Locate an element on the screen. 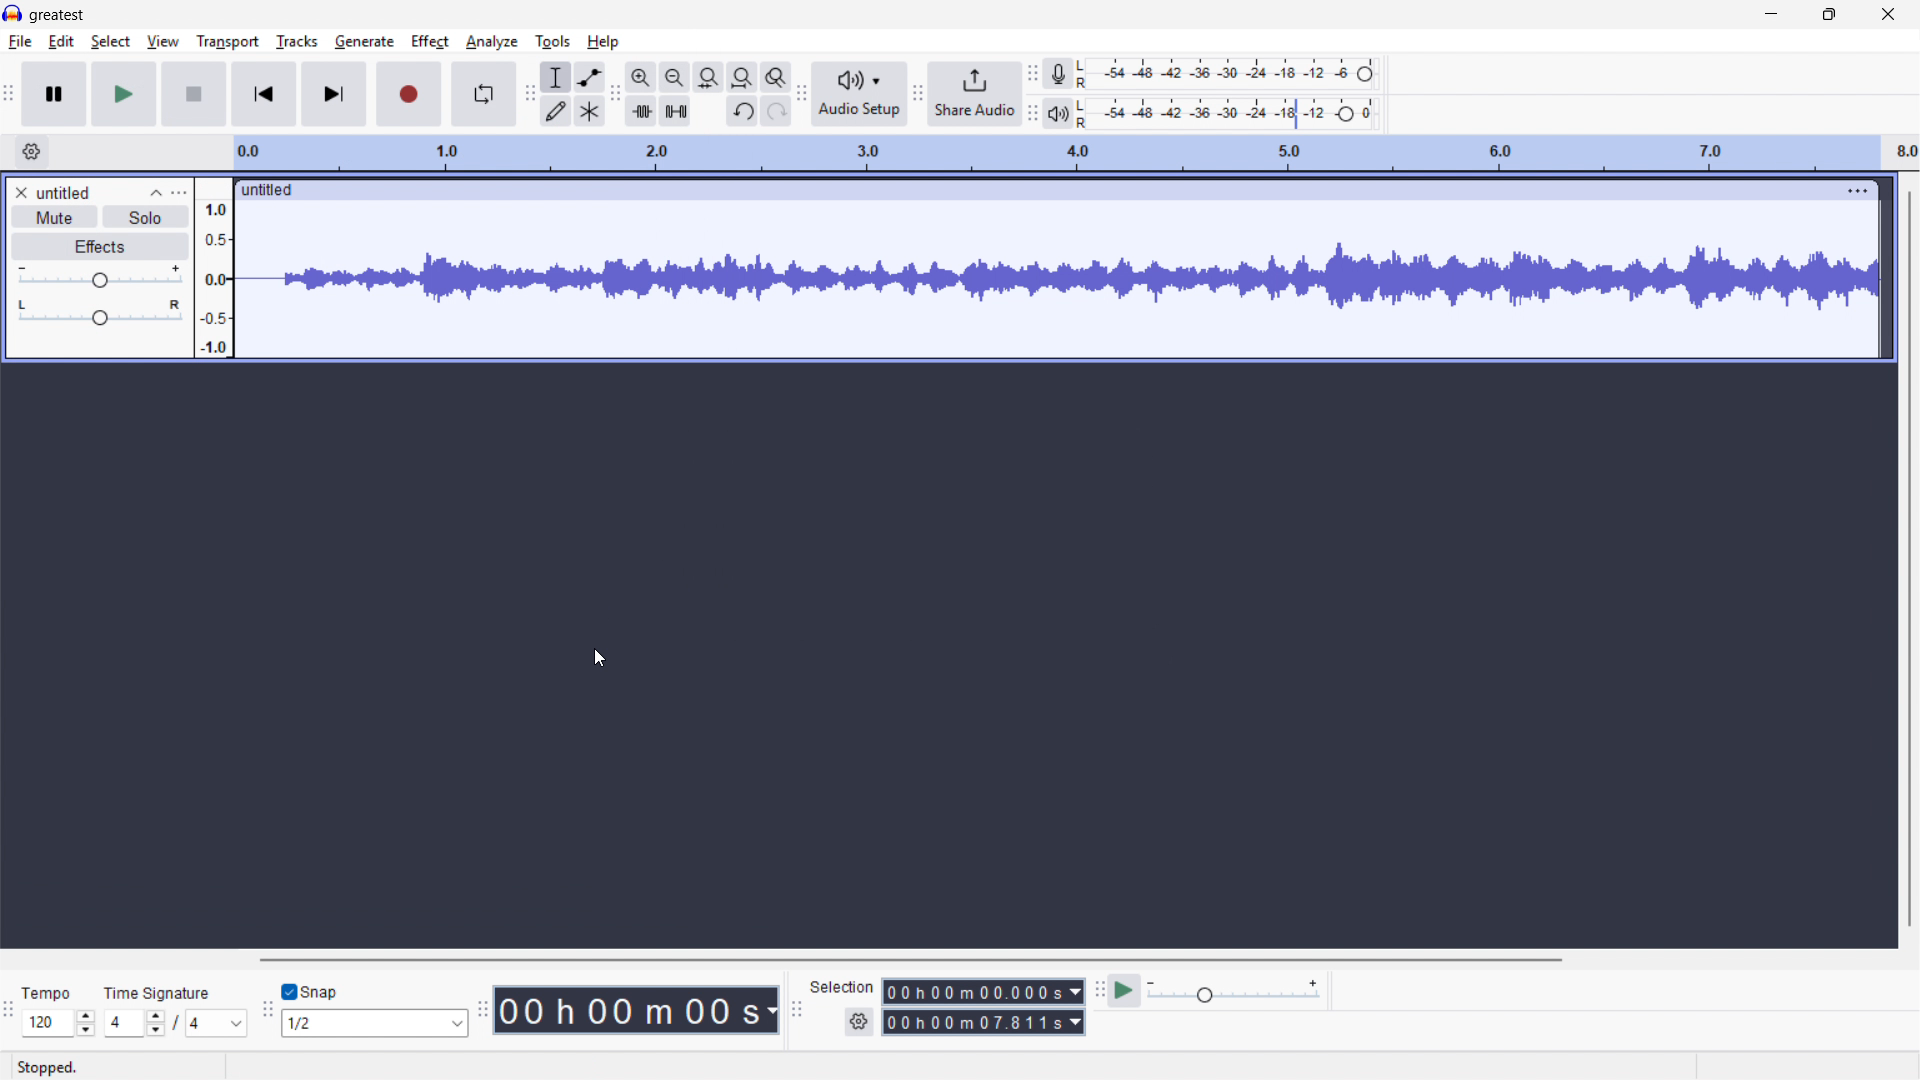  stop is located at coordinates (196, 94).